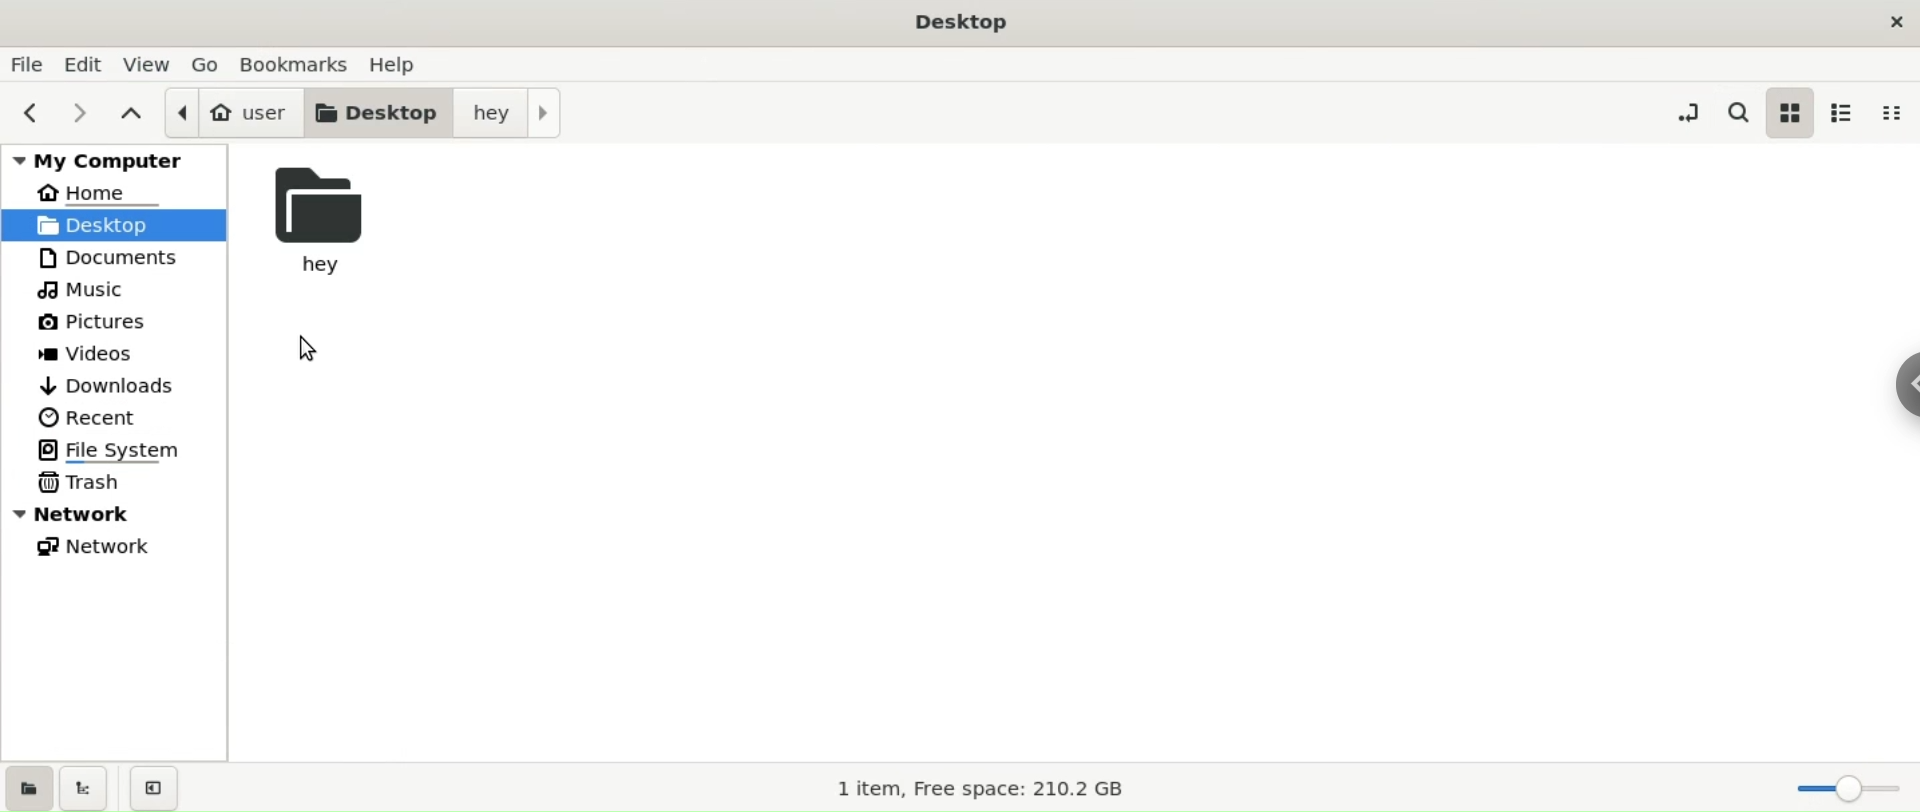 This screenshot has width=1920, height=812. Describe the element at coordinates (110, 159) in the screenshot. I see `my computer` at that location.